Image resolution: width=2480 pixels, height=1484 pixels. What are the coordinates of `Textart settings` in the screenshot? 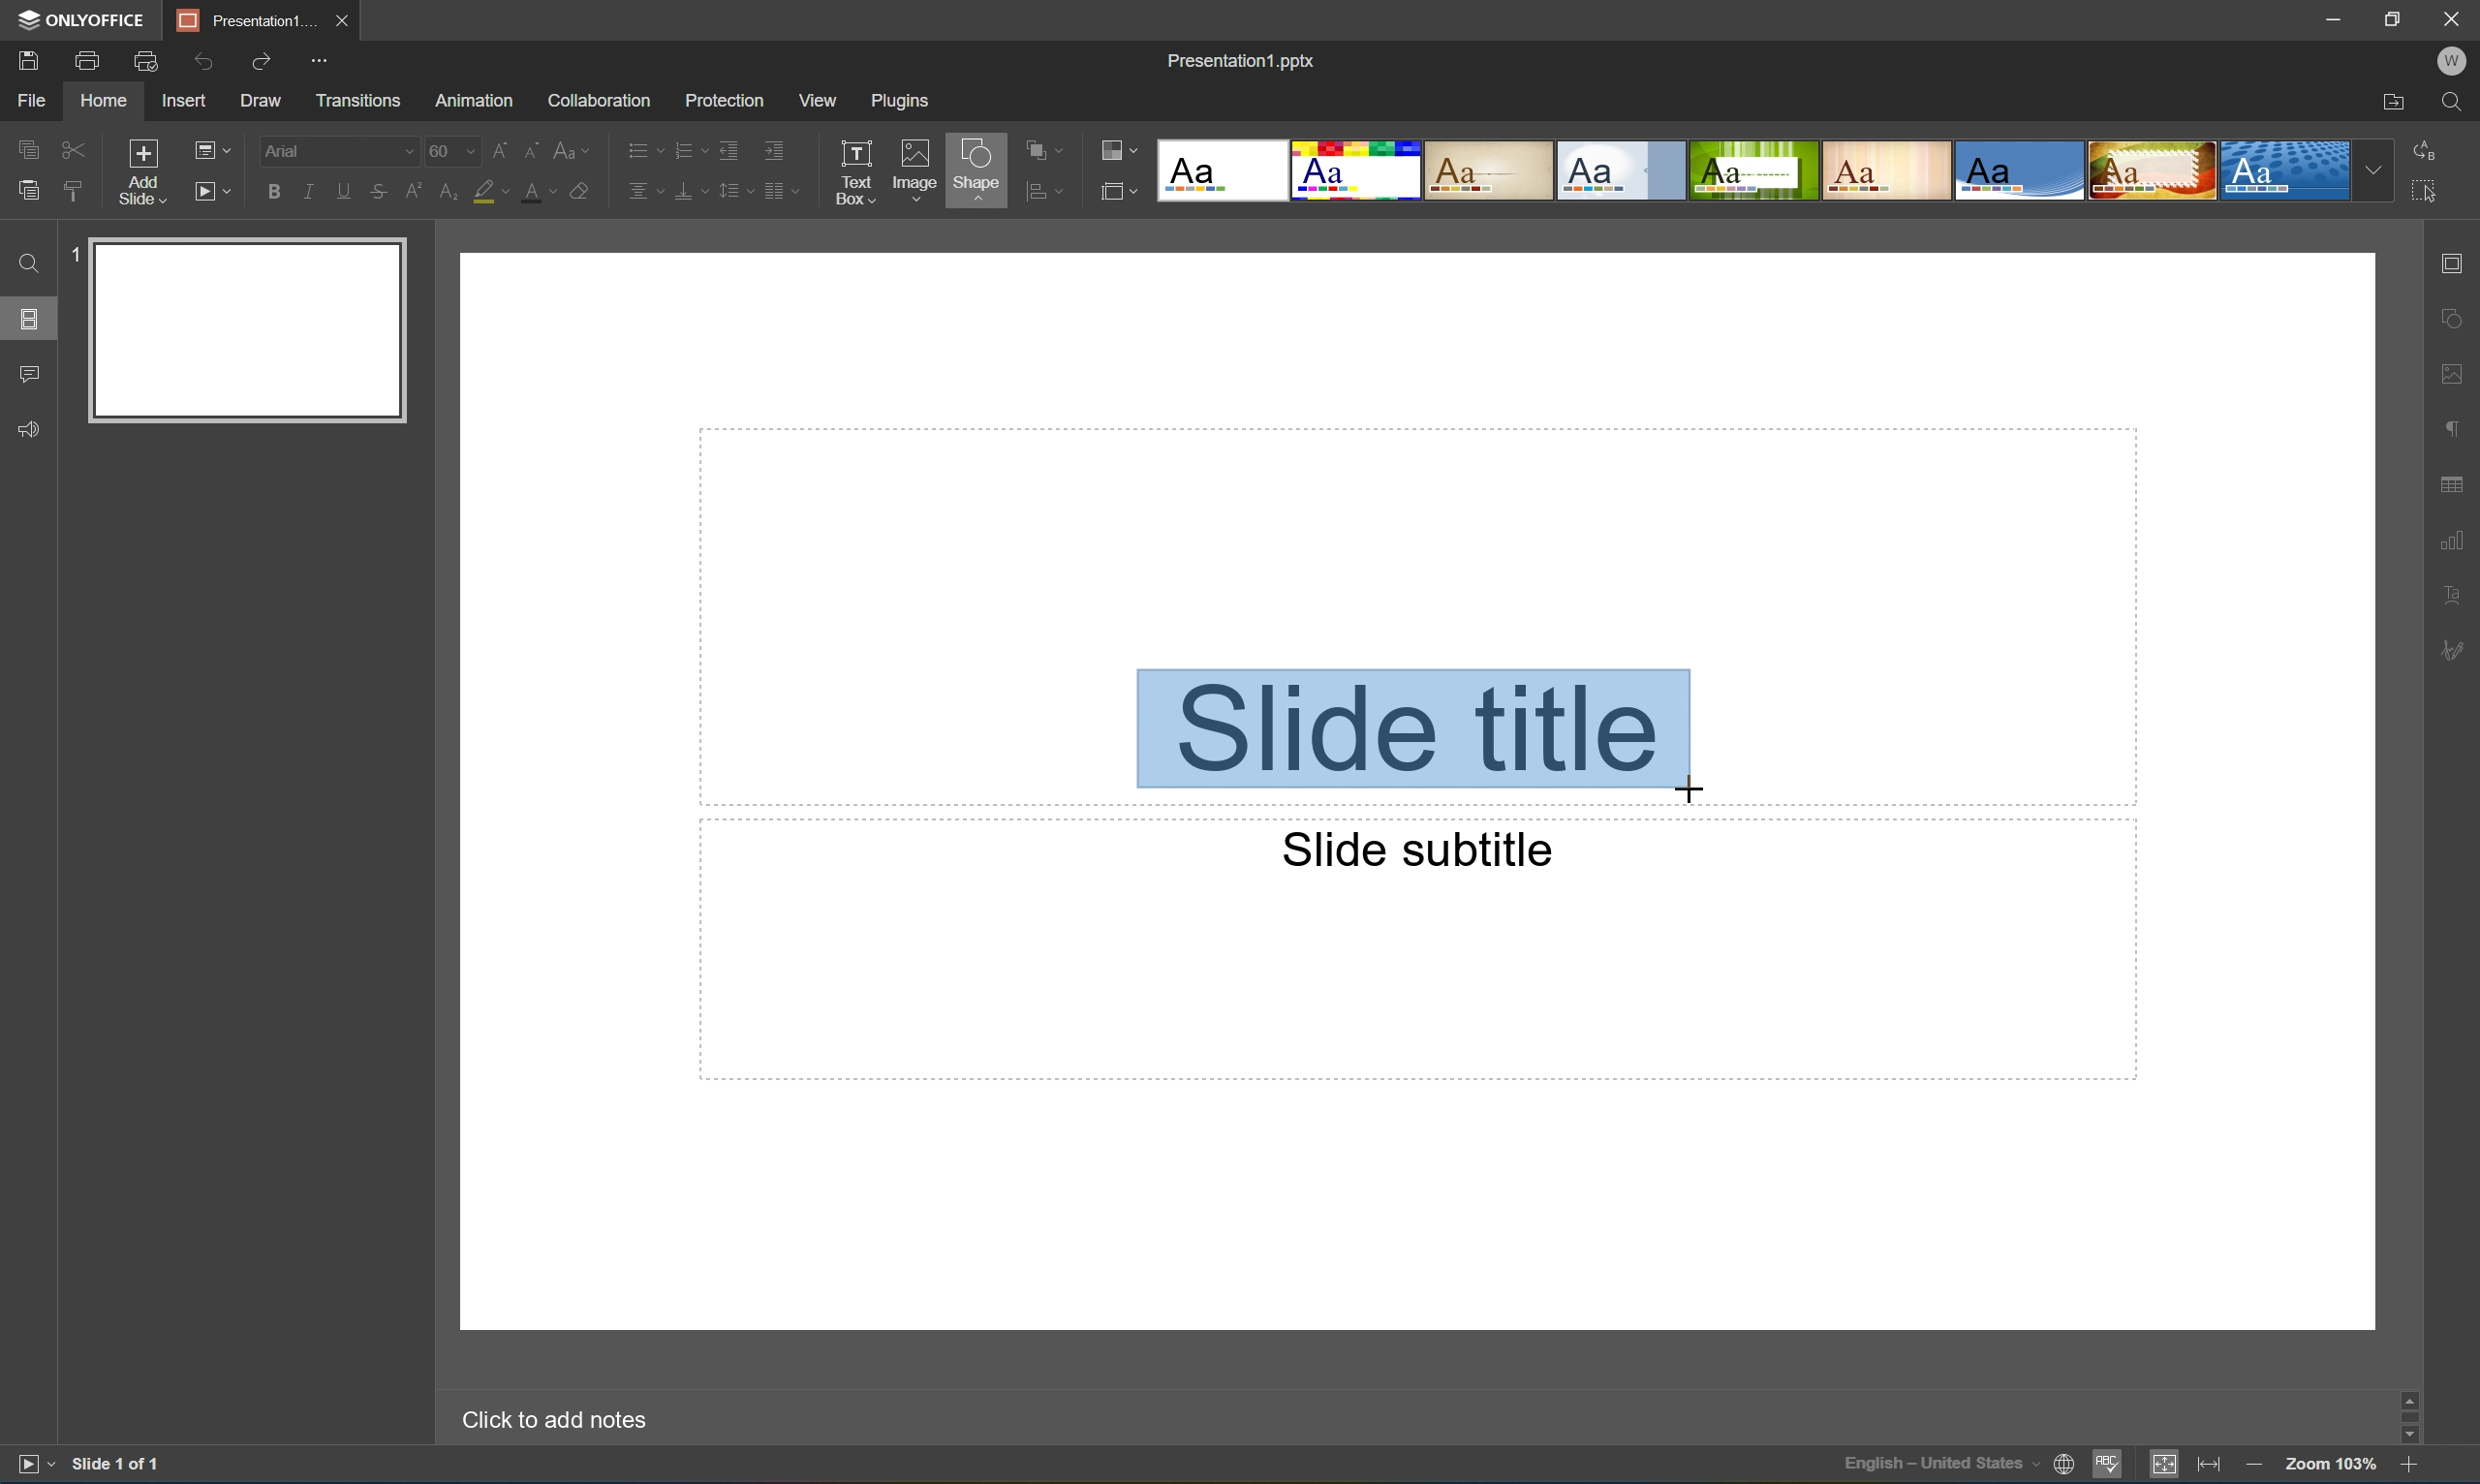 It's located at (2454, 597).